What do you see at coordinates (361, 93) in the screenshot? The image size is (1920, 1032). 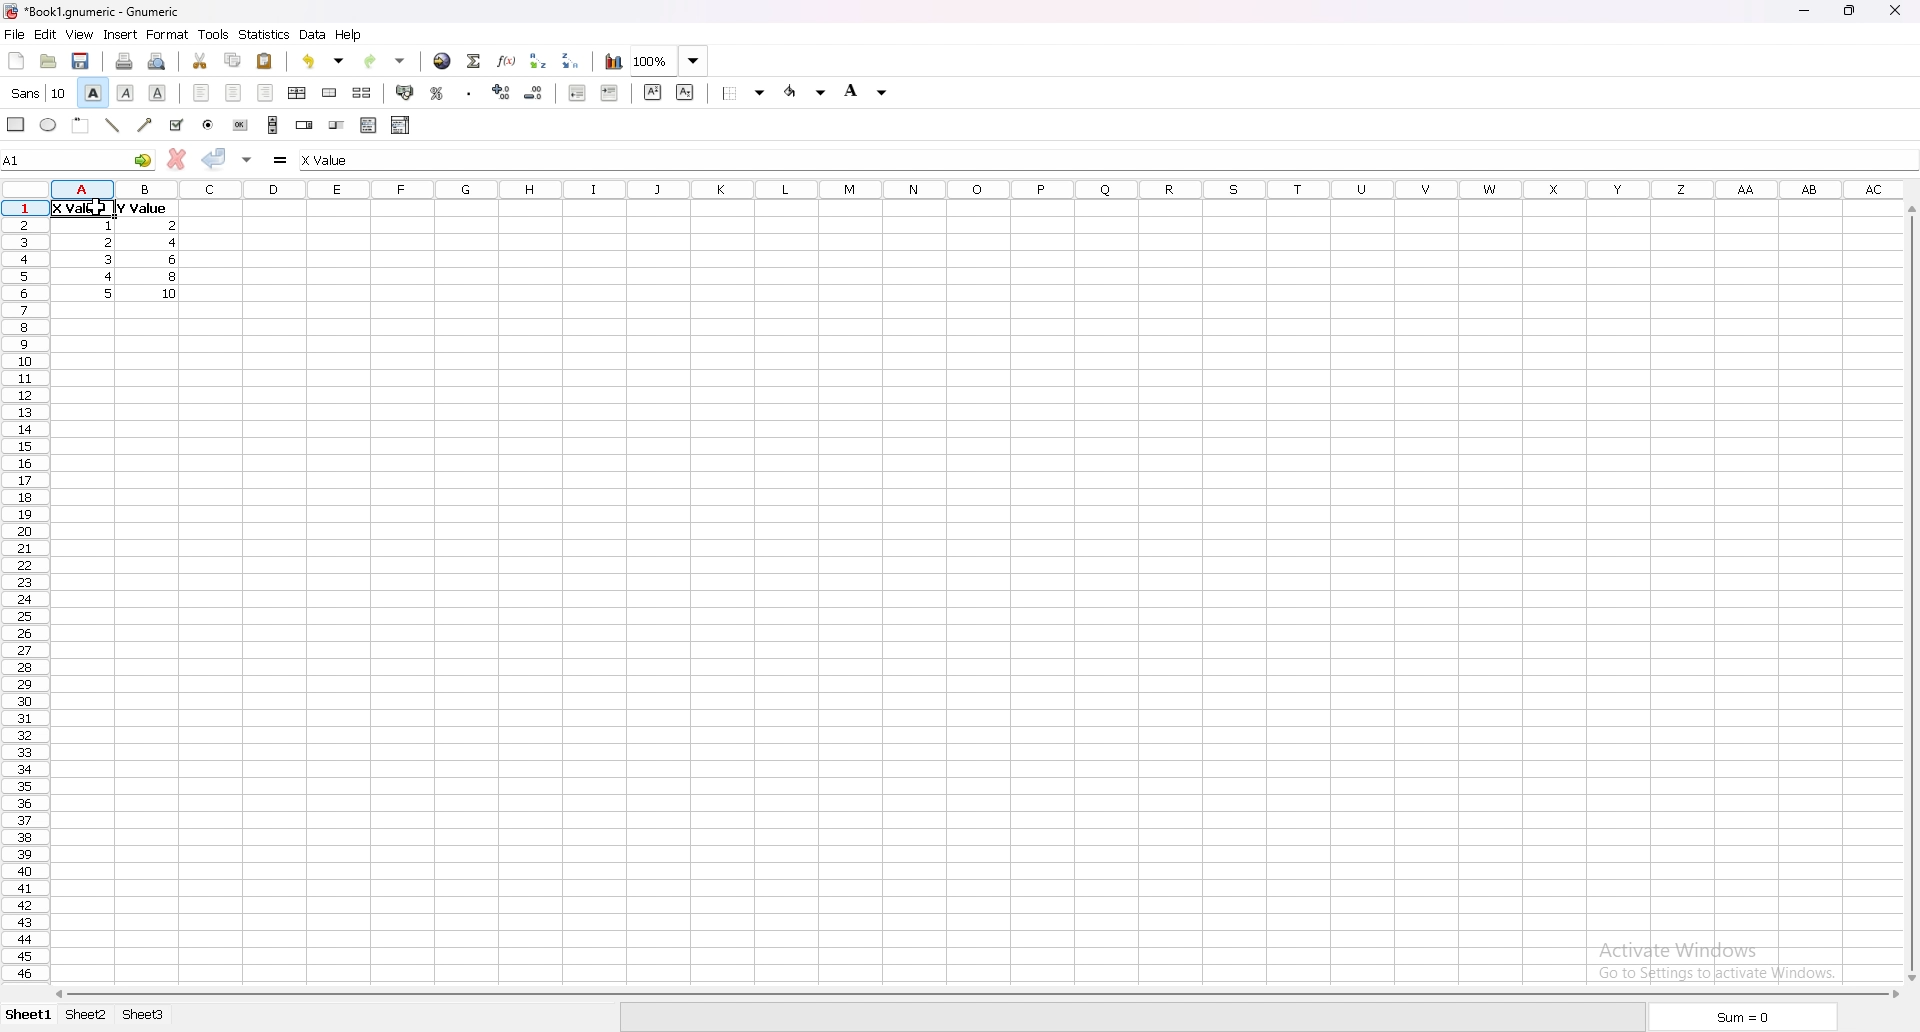 I see `split merged cells` at bounding box center [361, 93].